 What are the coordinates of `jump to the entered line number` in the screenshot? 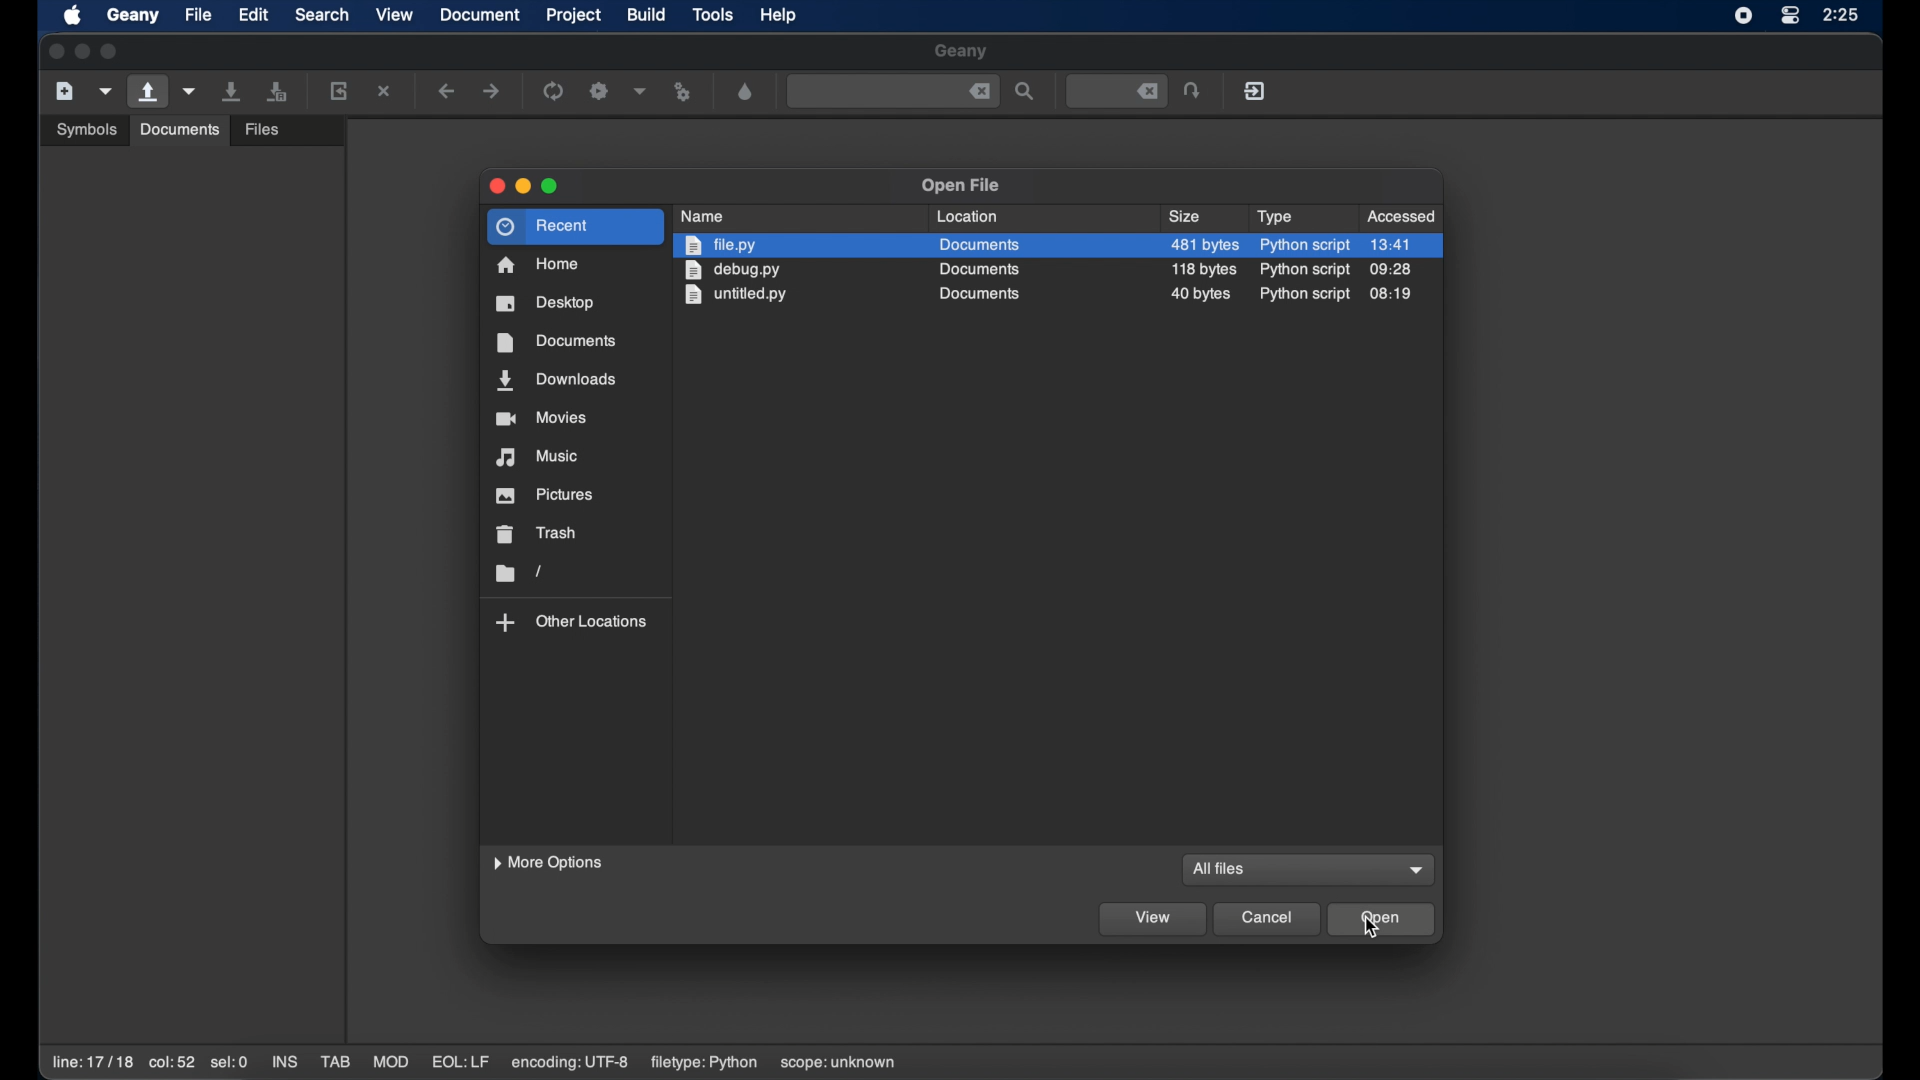 It's located at (1116, 91).